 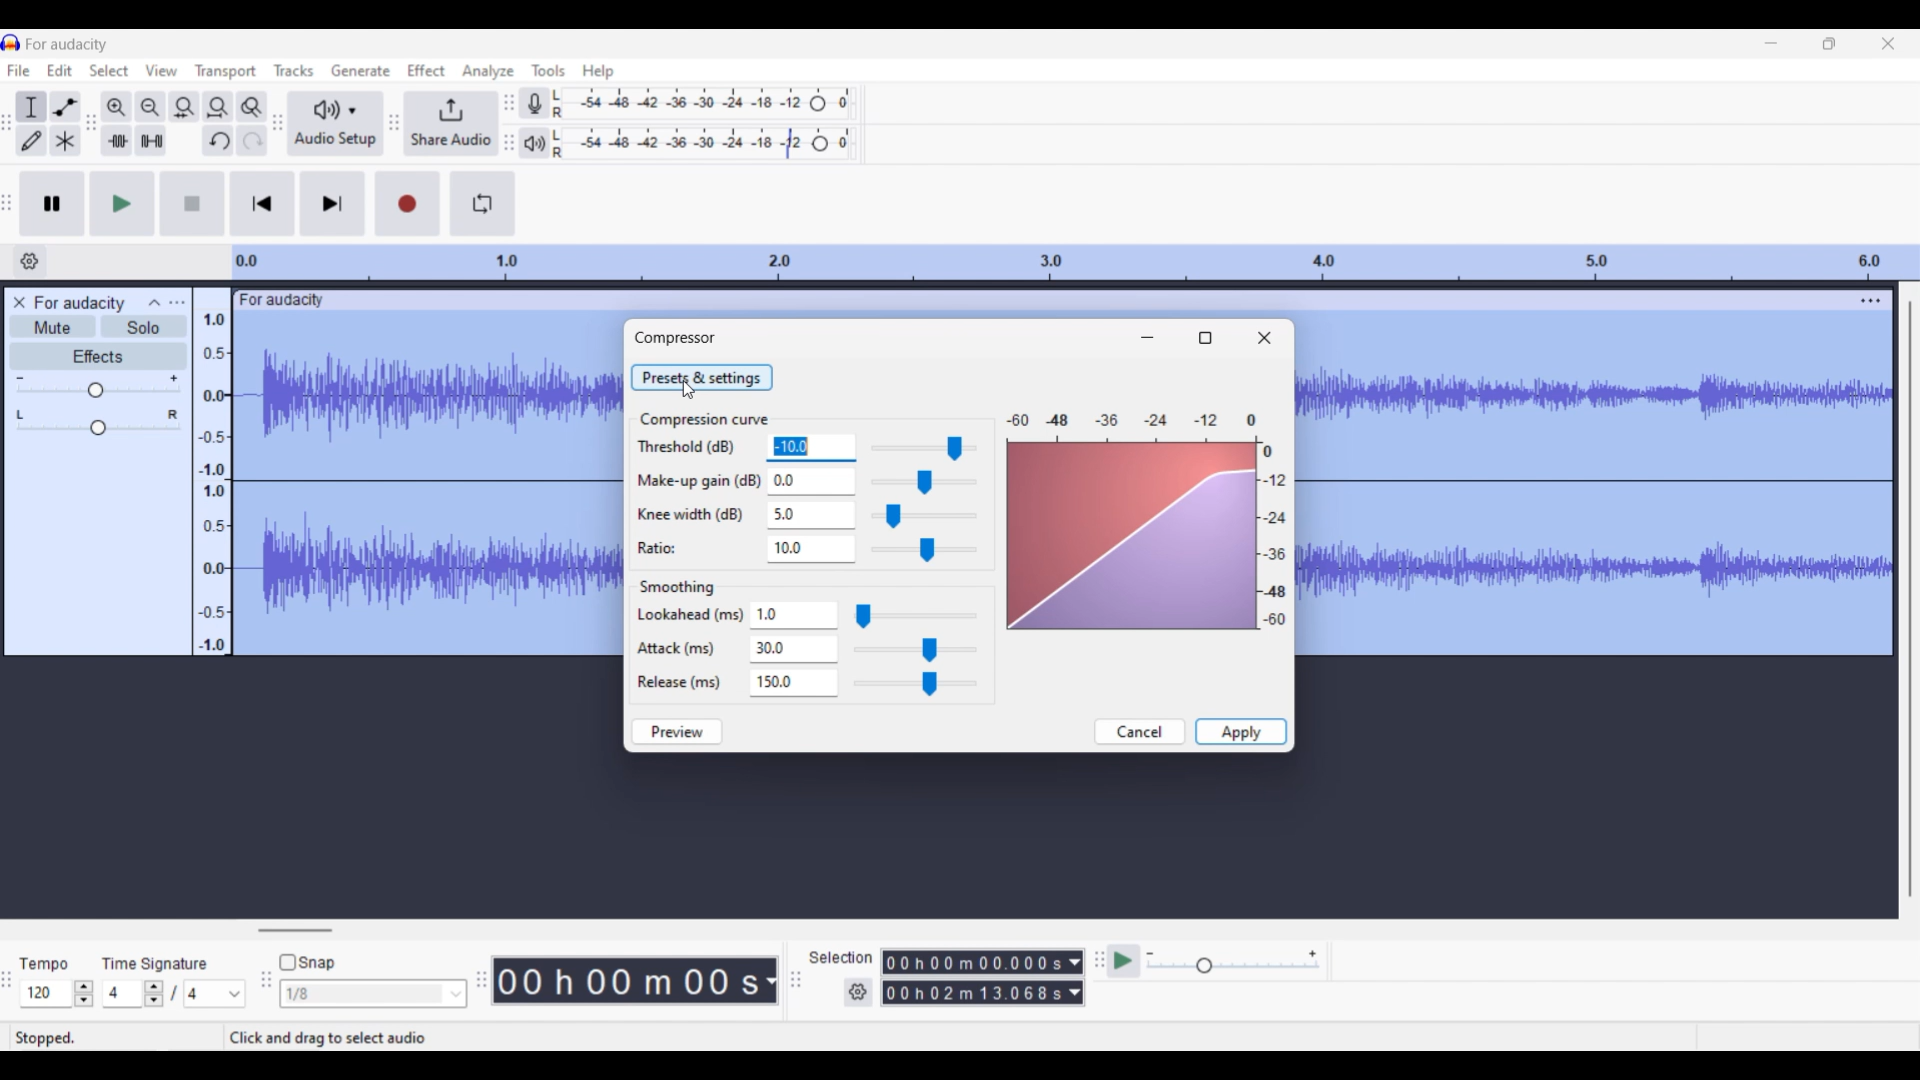 What do you see at coordinates (1147, 337) in the screenshot?
I see `Minimize` at bounding box center [1147, 337].